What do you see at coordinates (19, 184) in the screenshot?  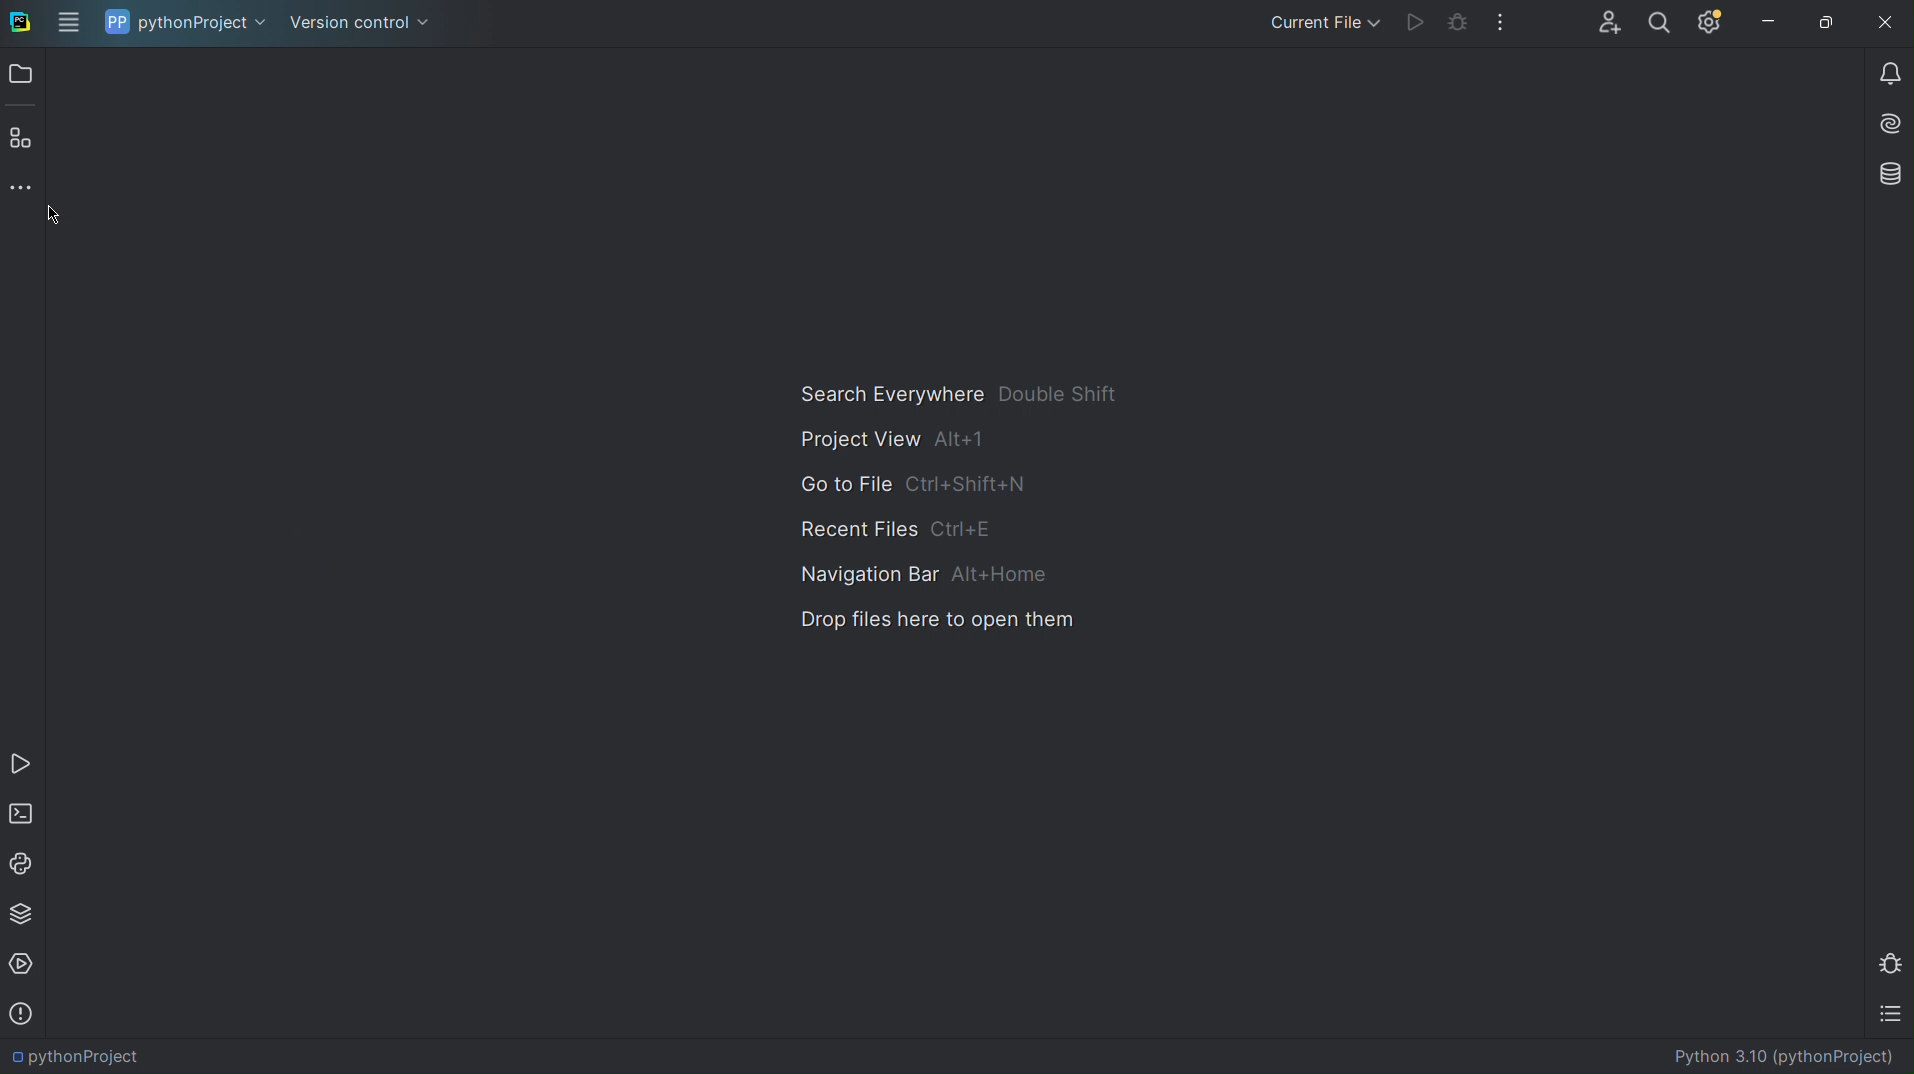 I see `More` at bounding box center [19, 184].